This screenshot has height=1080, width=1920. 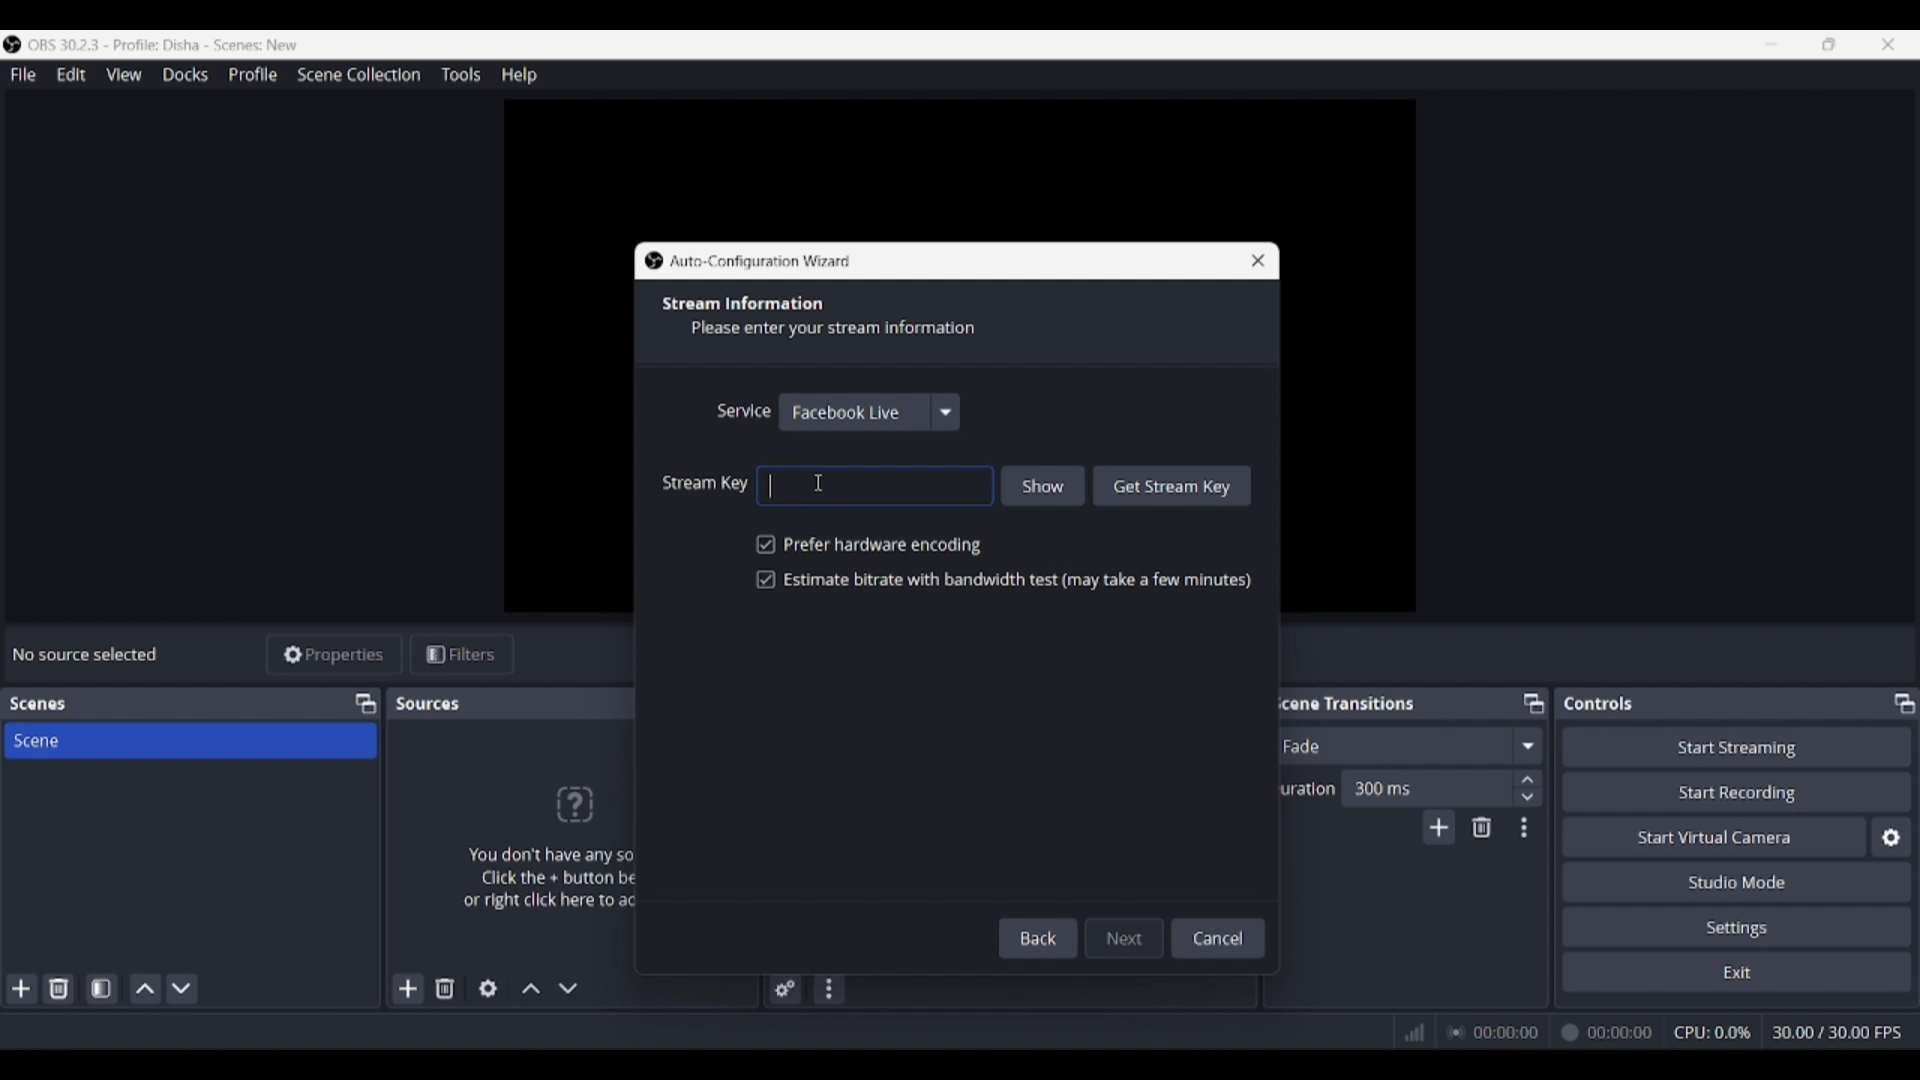 What do you see at coordinates (488, 989) in the screenshot?
I see `Open source properties` at bounding box center [488, 989].